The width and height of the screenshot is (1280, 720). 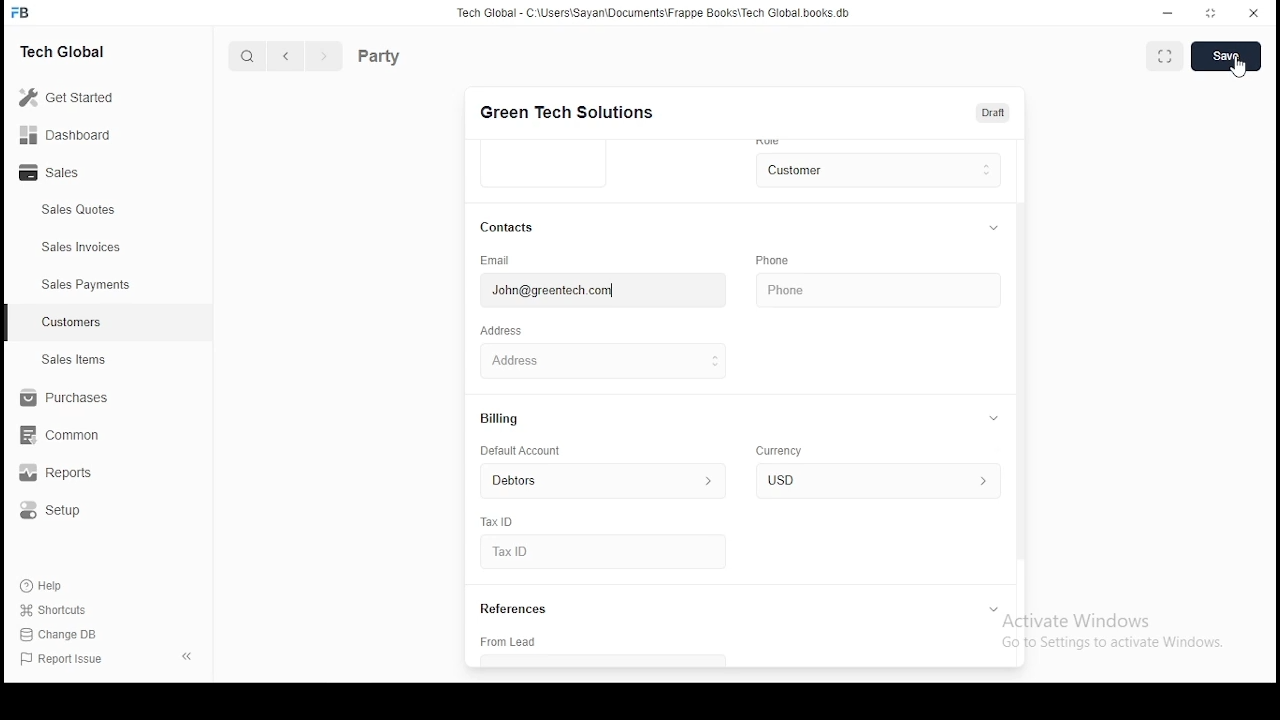 What do you see at coordinates (1225, 56) in the screenshot?
I see `save` at bounding box center [1225, 56].